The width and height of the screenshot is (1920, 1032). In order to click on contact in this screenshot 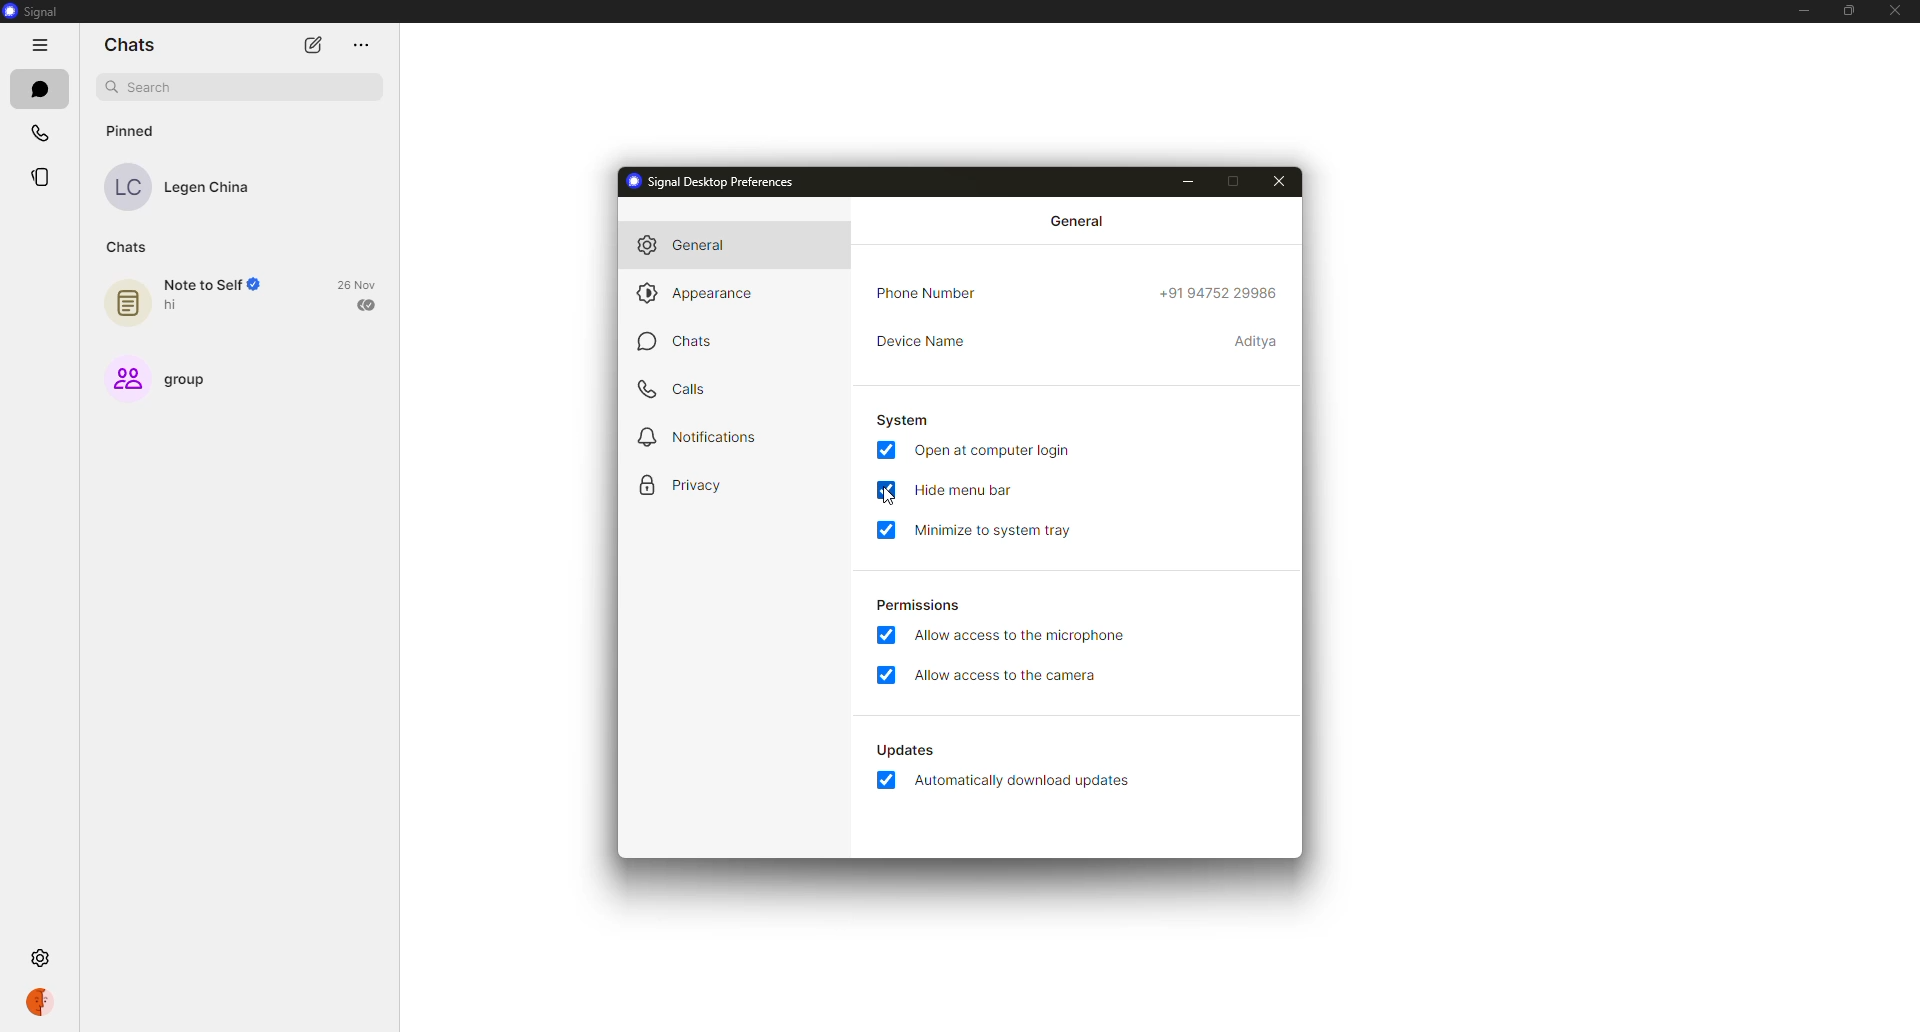, I will do `click(189, 189)`.